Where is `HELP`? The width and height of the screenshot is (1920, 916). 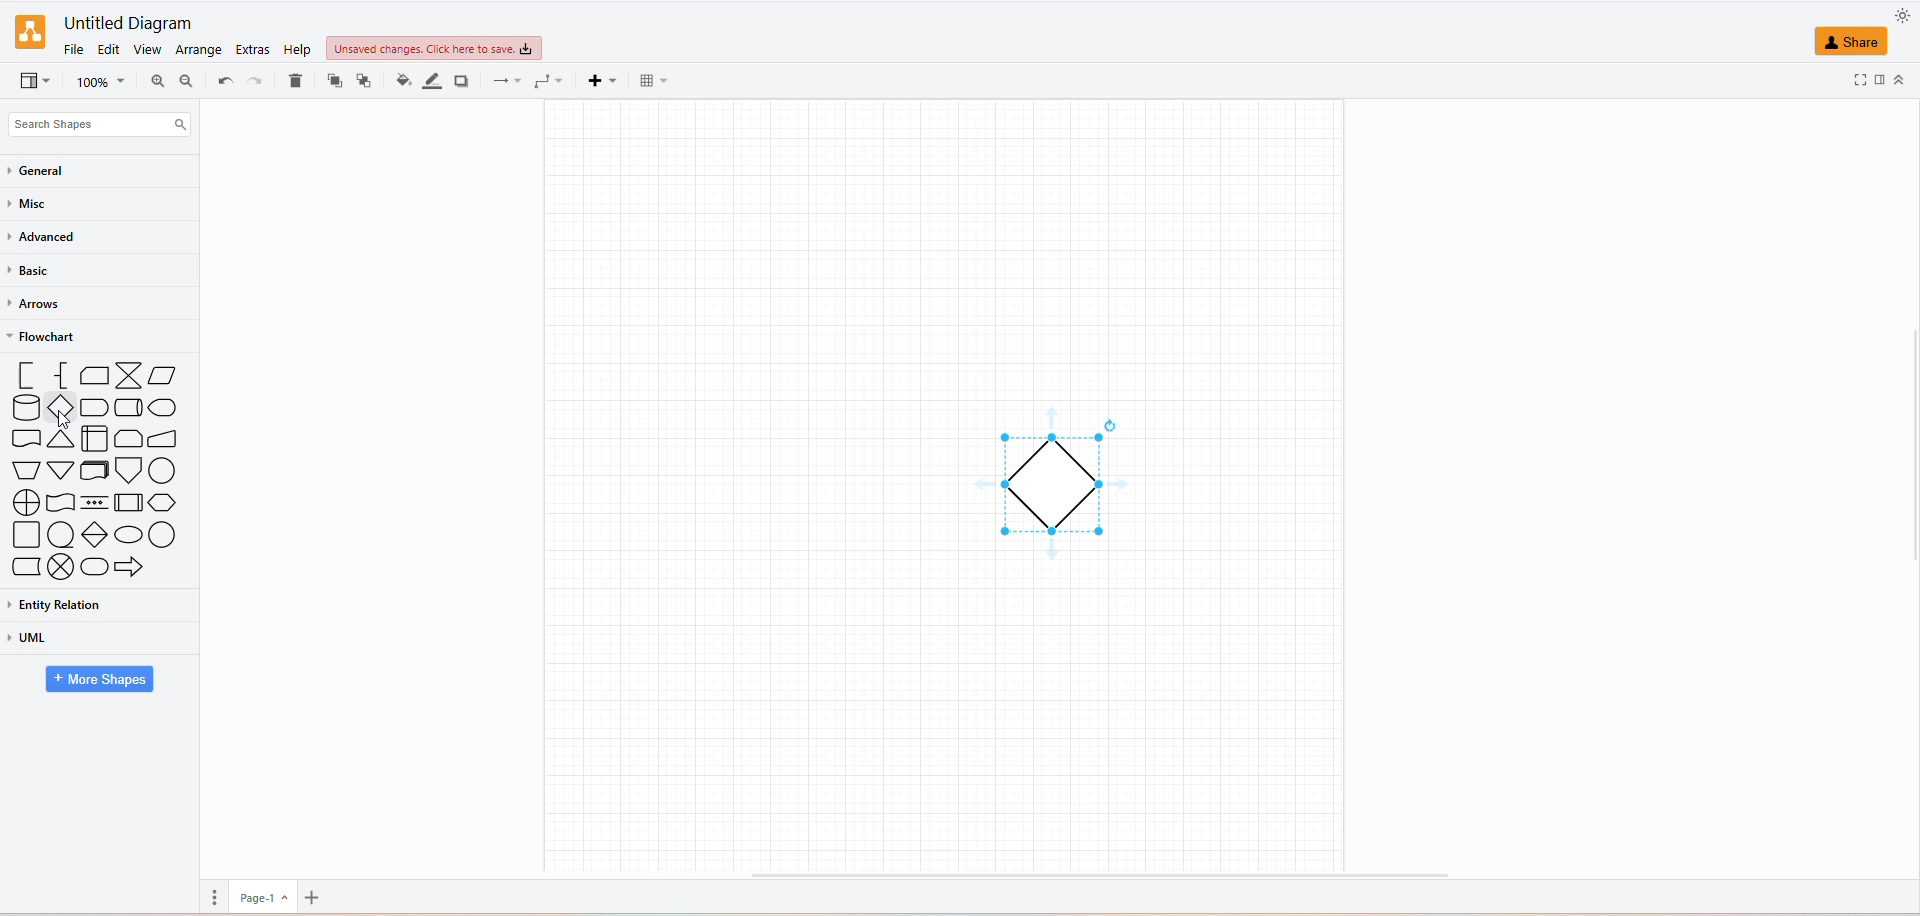
HELP is located at coordinates (295, 49).